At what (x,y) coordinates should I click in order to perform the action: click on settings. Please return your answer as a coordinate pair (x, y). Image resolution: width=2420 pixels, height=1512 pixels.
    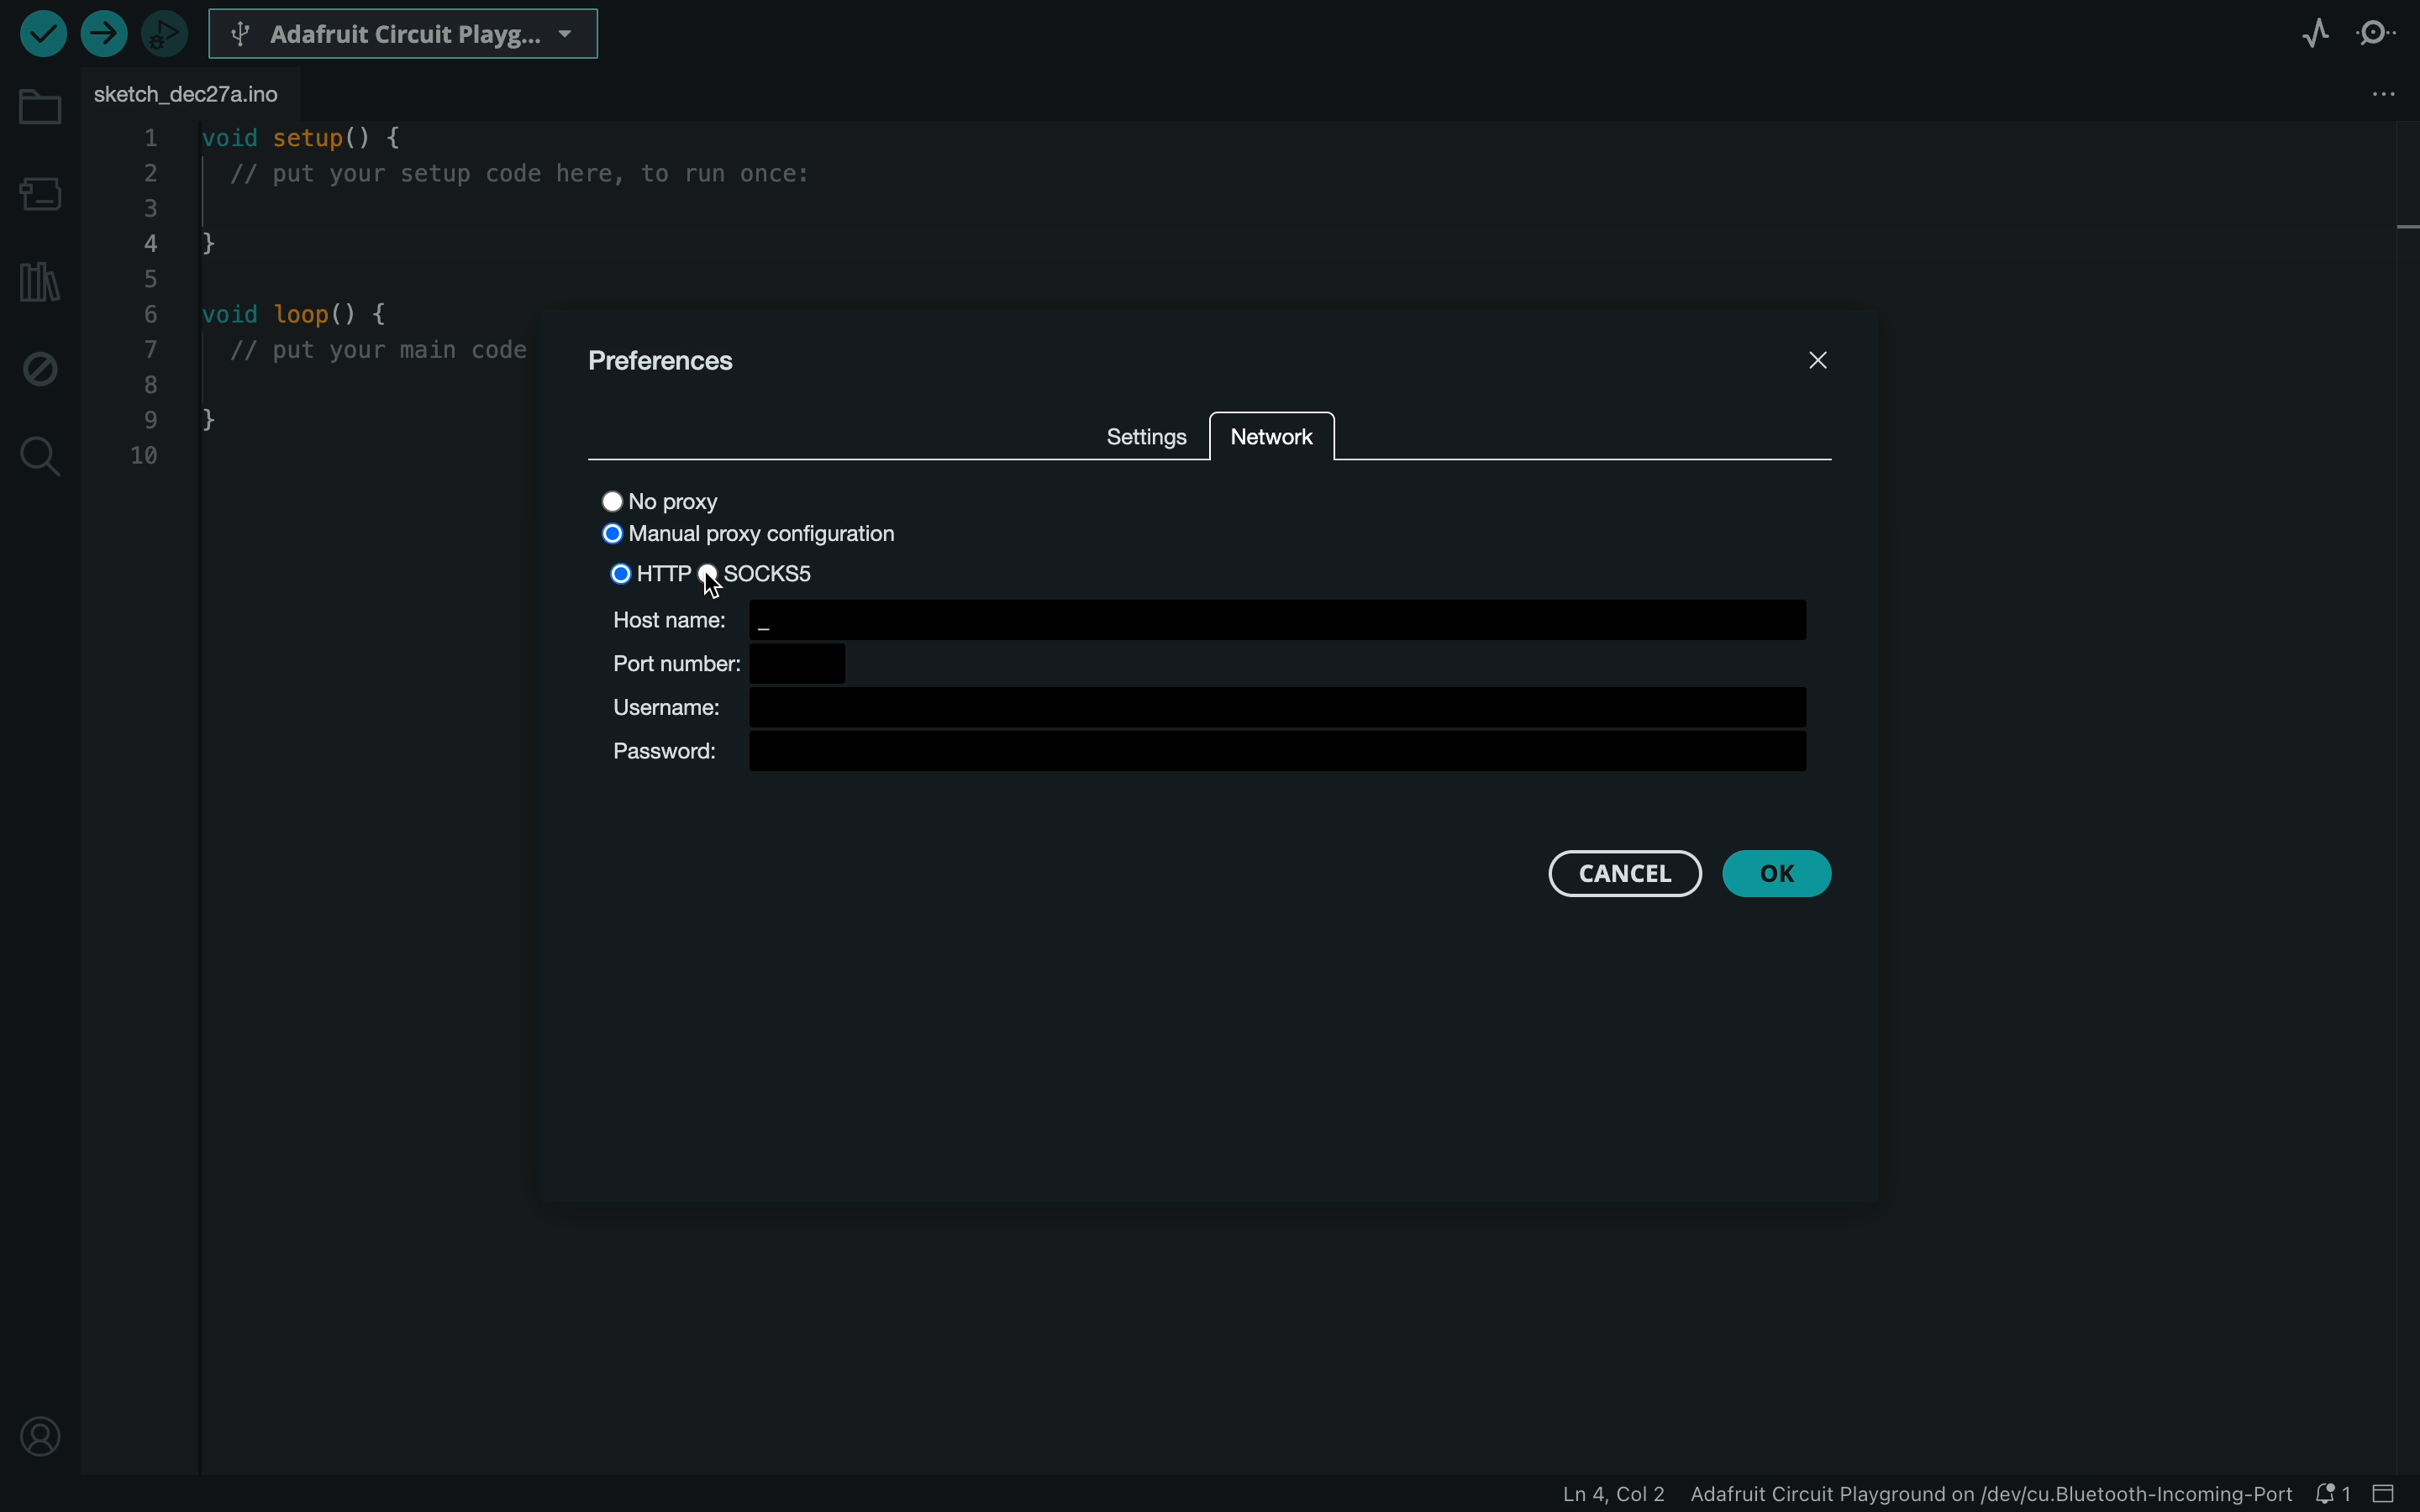
    Looking at the image, I should click on (1145, 441).